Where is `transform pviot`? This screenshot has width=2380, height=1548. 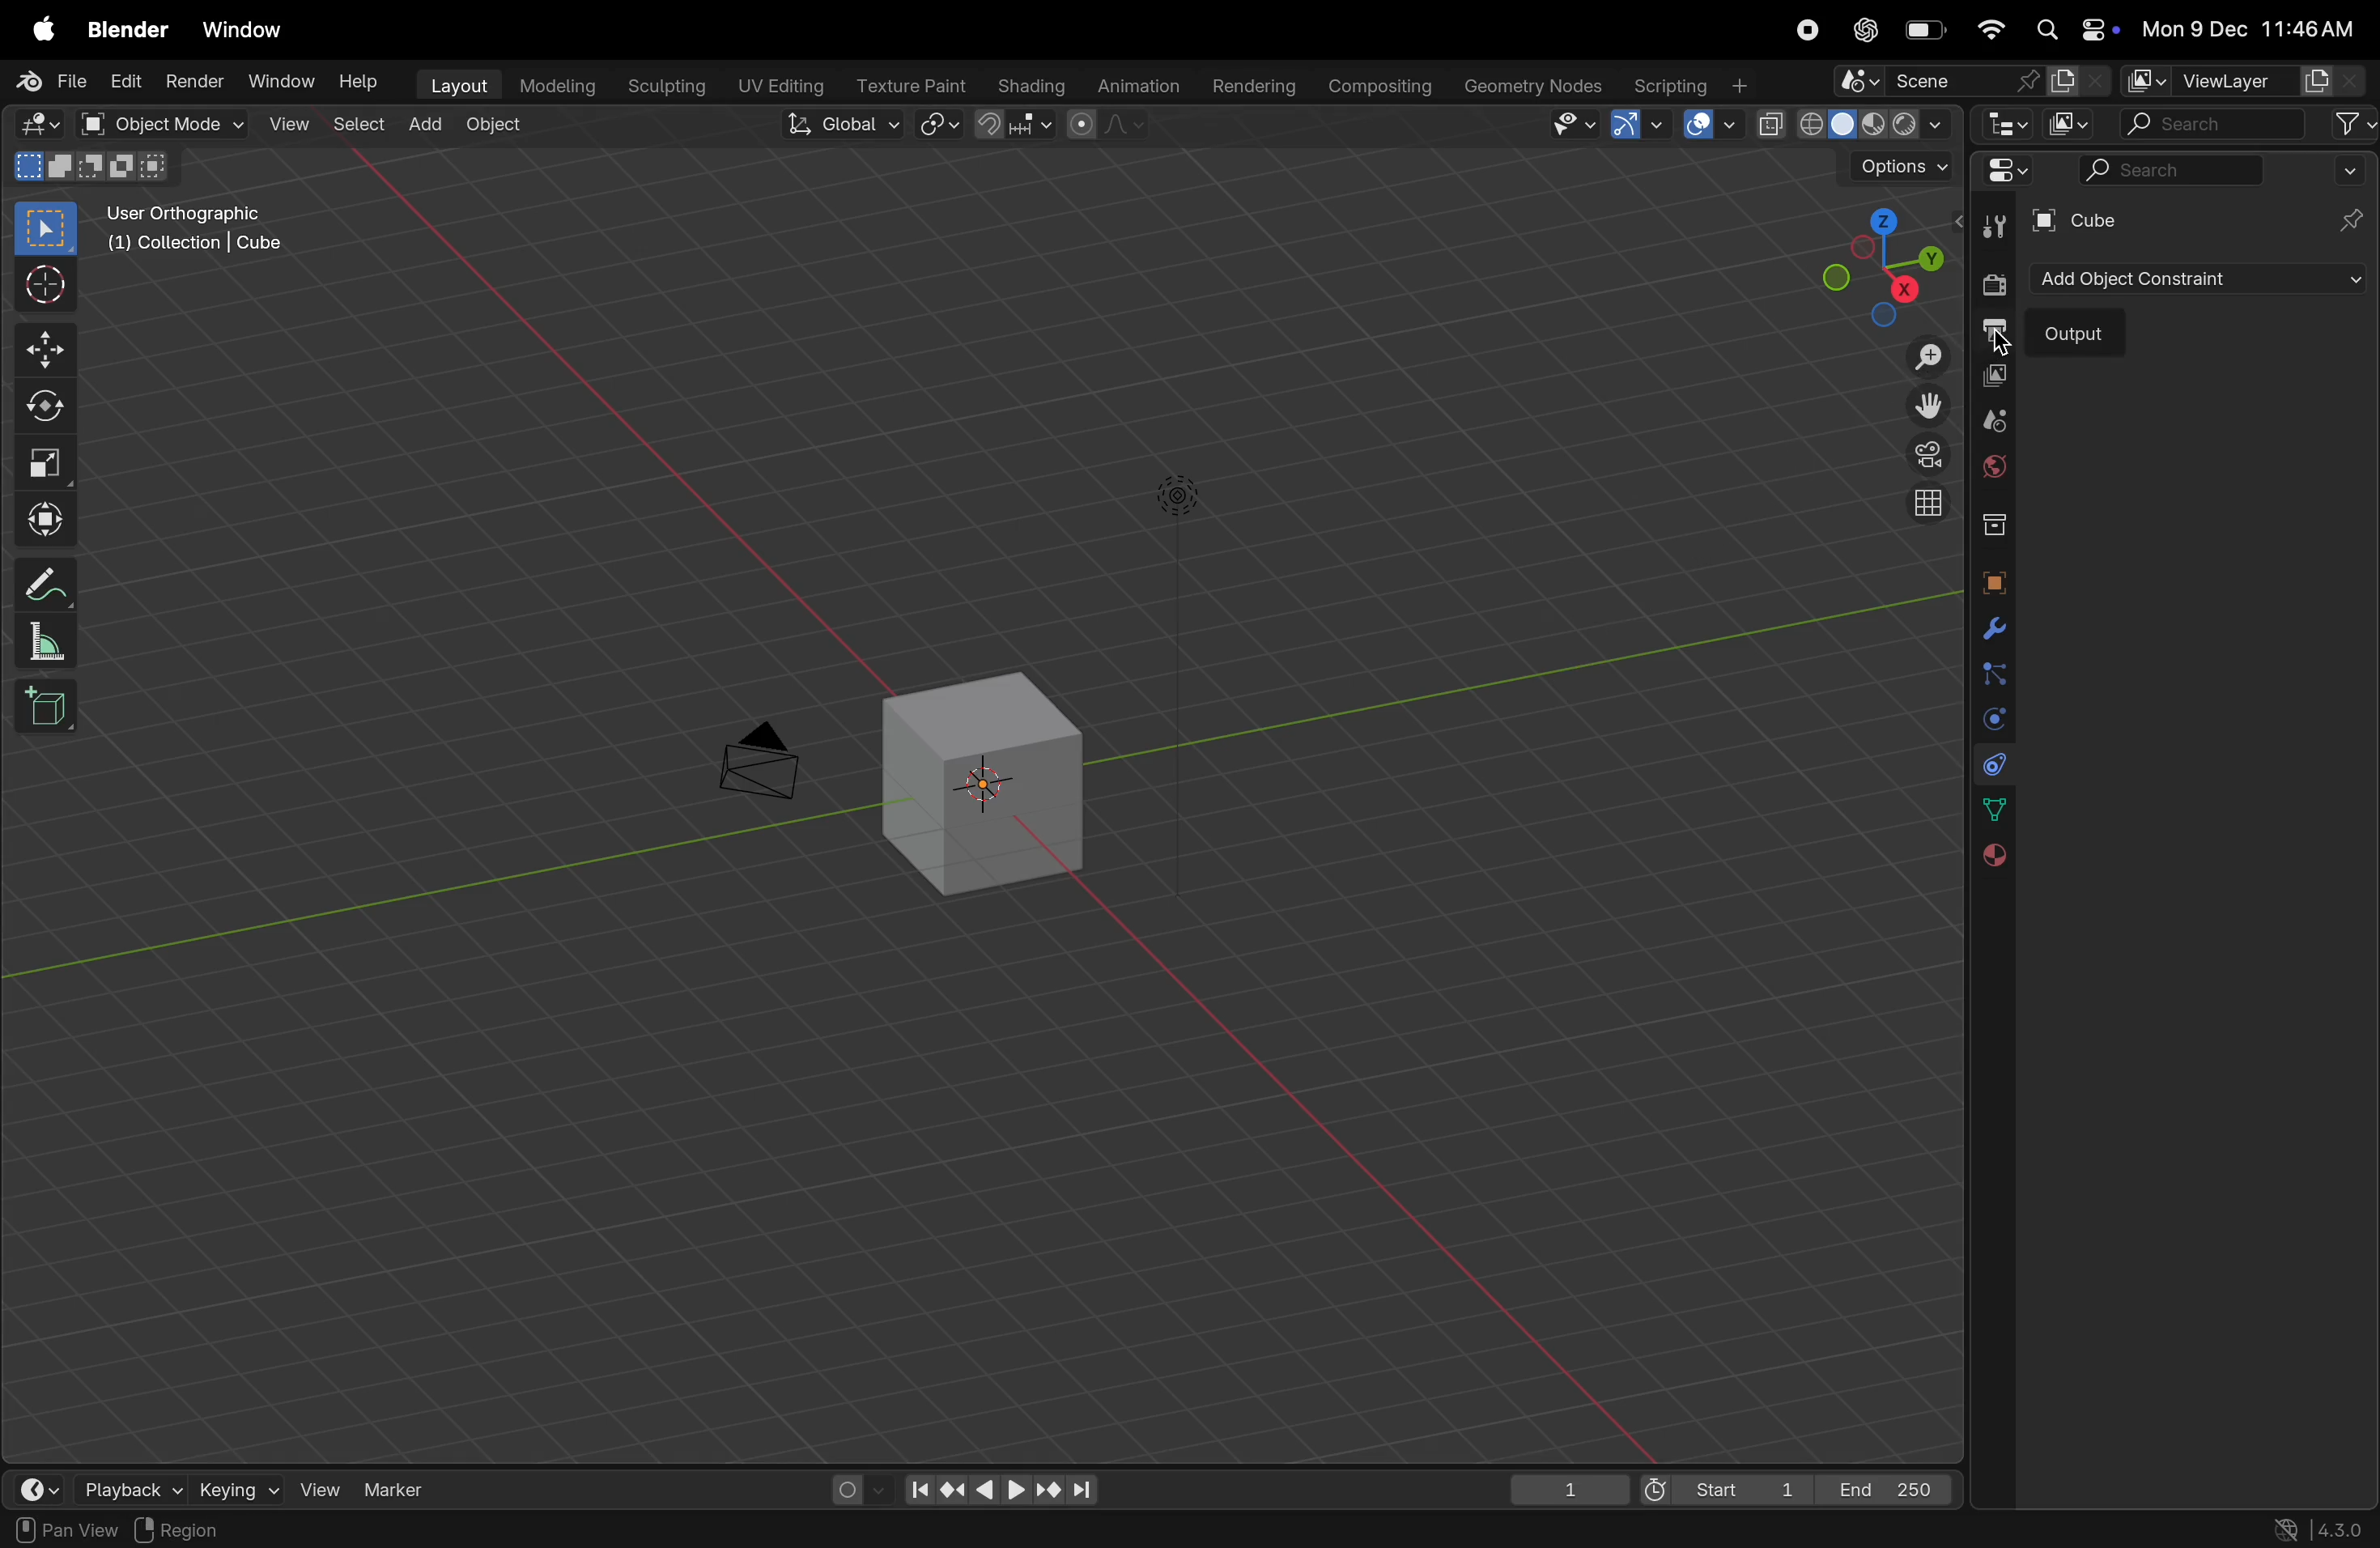
transform pviot is located at coordinates (942, 124).